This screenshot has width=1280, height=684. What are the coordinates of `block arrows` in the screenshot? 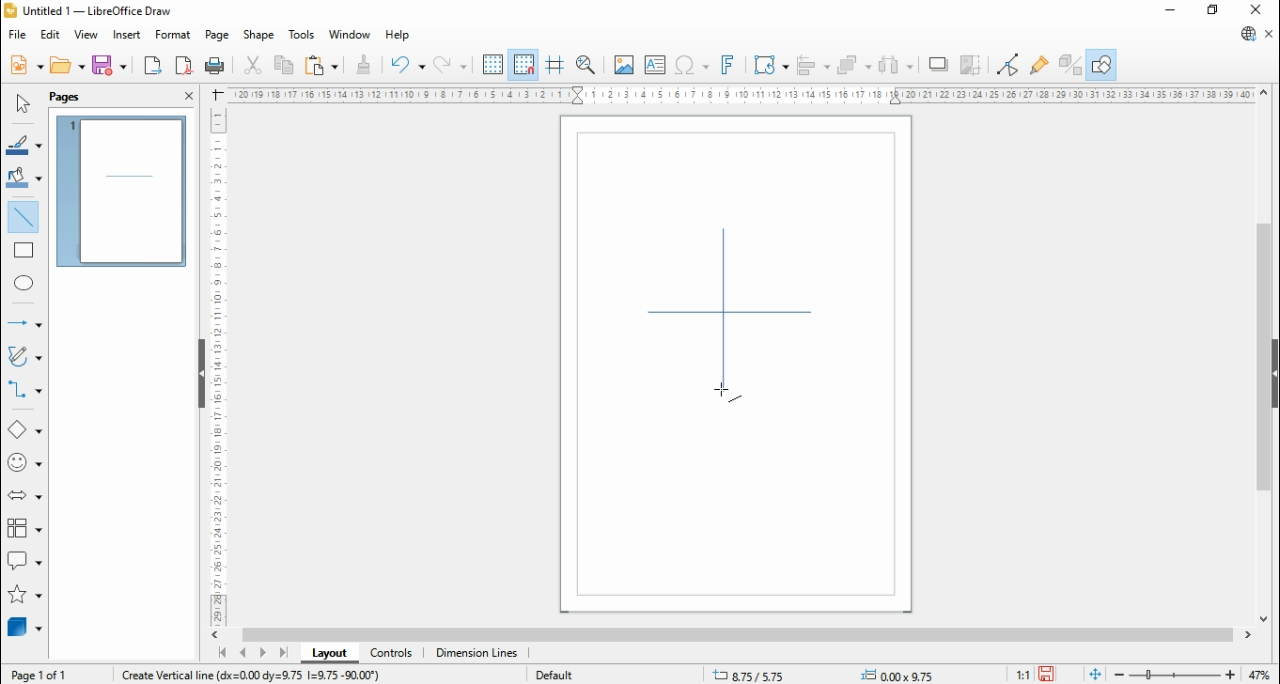 It's located at (24, 496).